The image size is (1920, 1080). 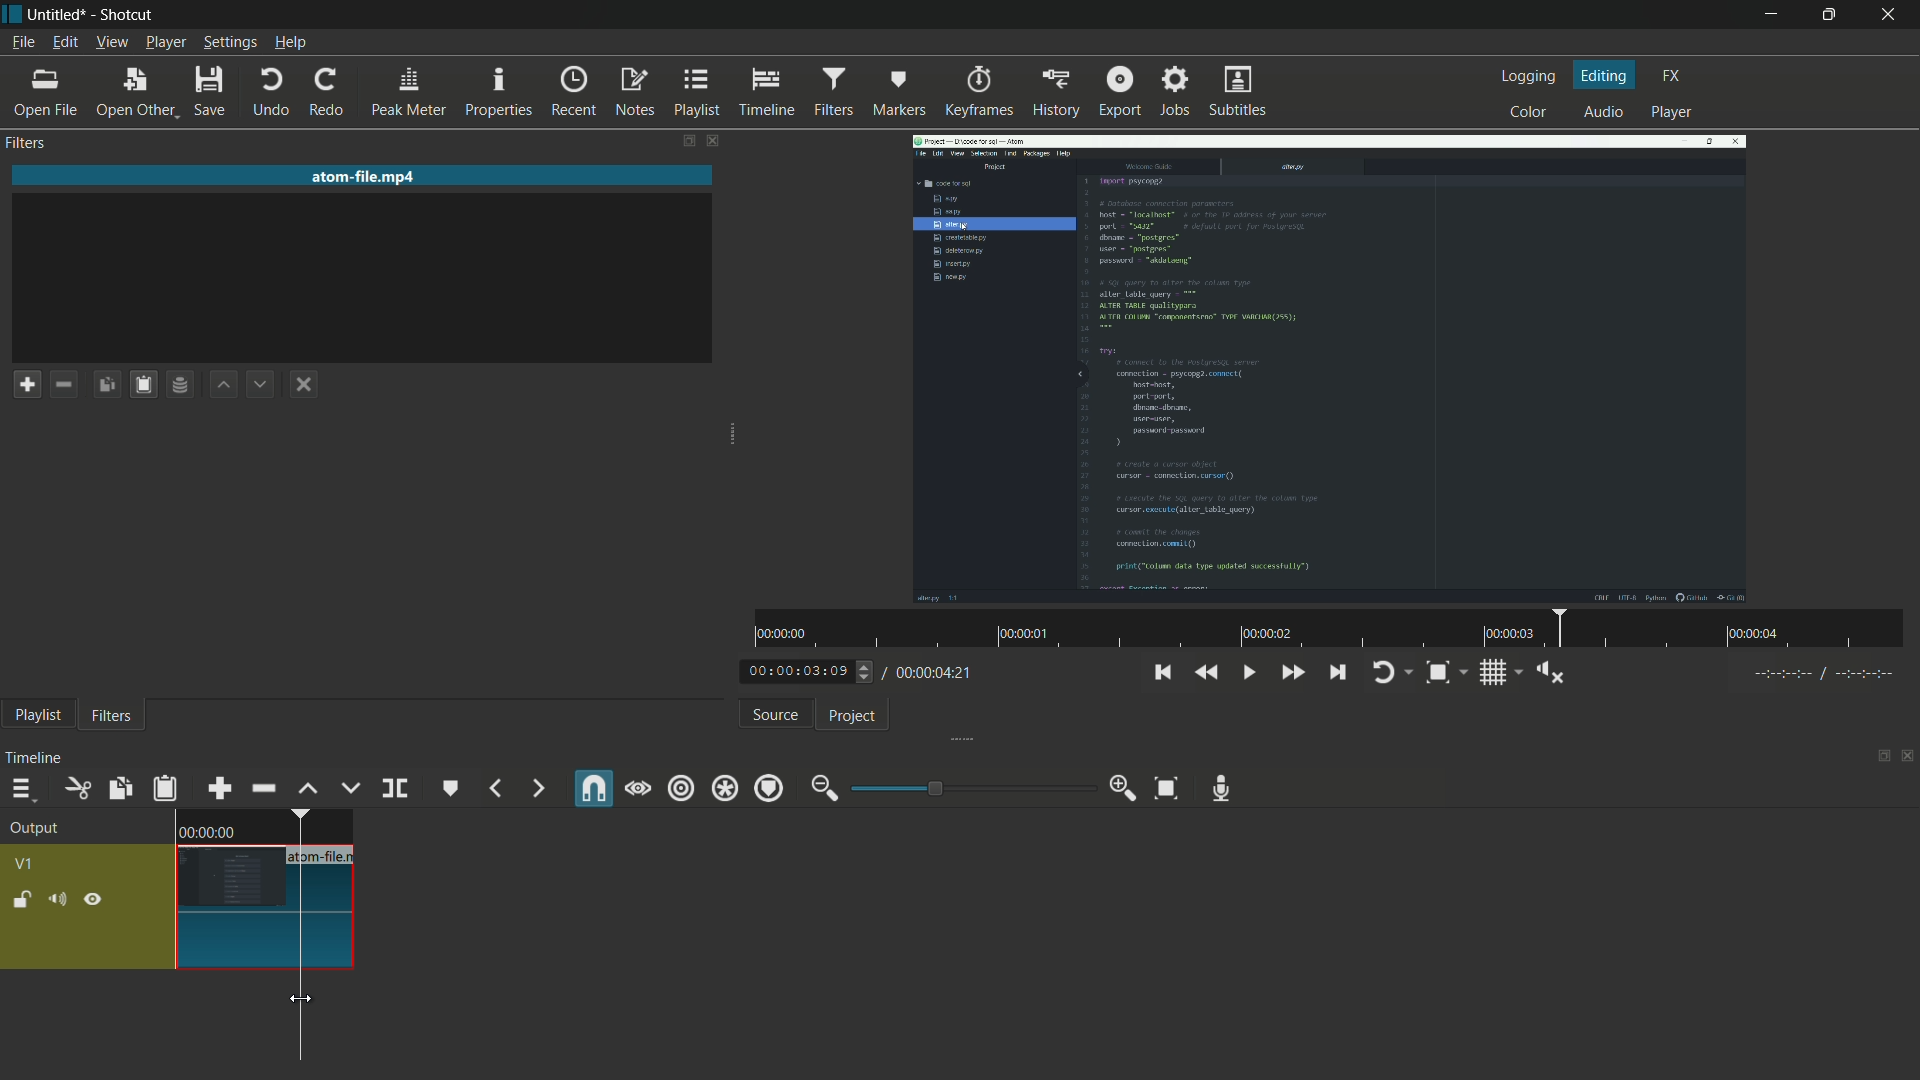 What do you see at coordinates (409, 93) in the screenshot?
I see `peak meter` at bounding box center [409, 93].